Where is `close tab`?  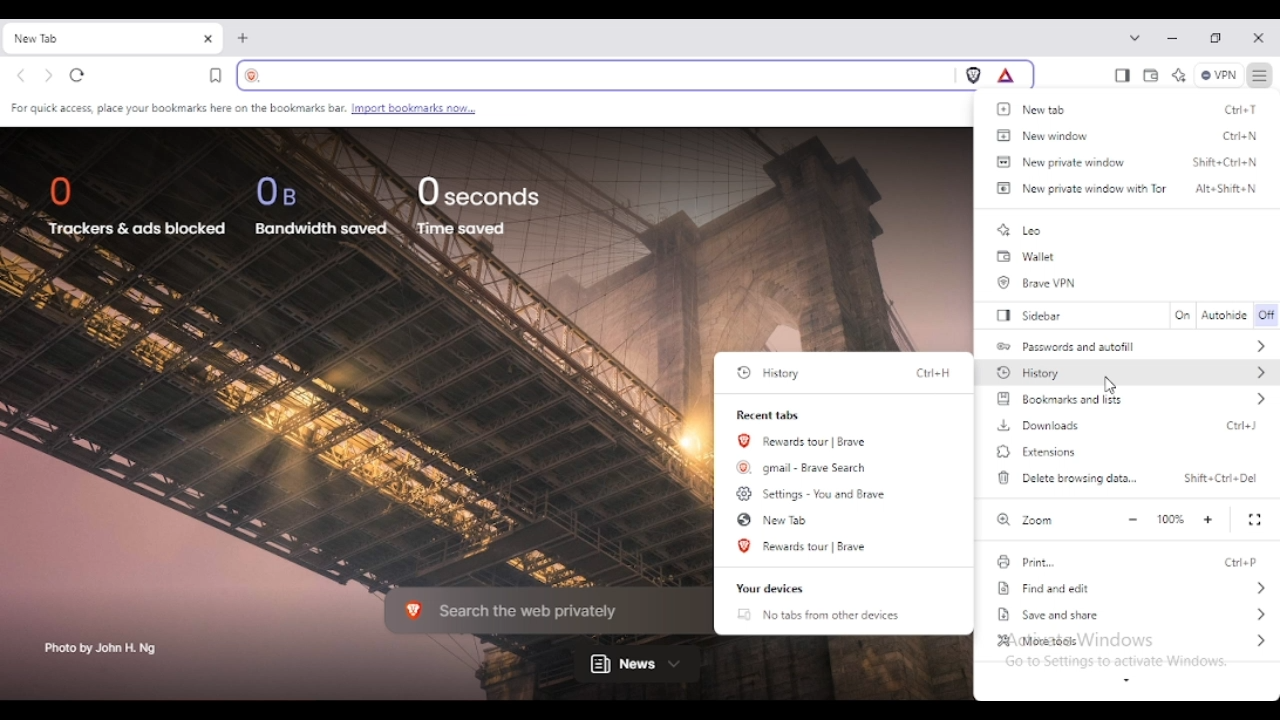
close tab is located at coordinates (208, 39).